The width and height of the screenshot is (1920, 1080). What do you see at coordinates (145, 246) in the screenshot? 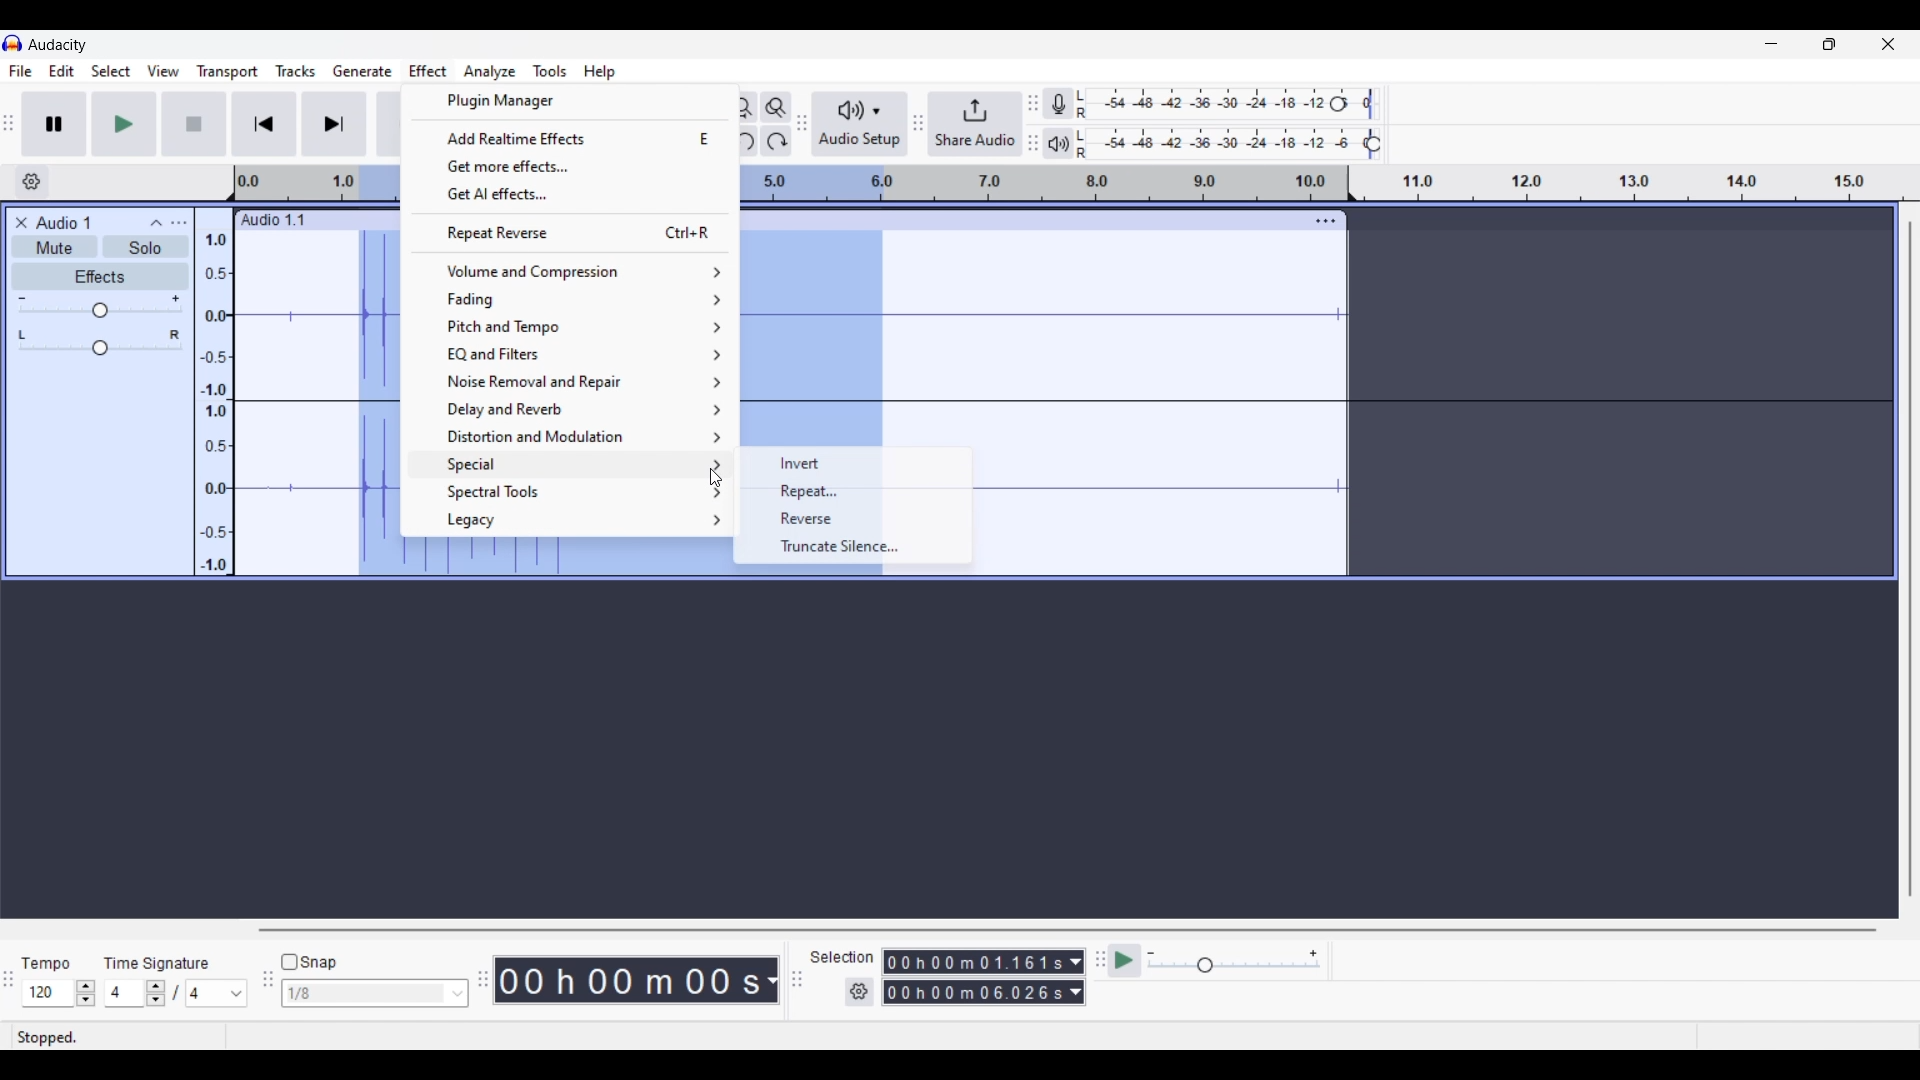
I see `Solo` at bounding box center [145, 246].